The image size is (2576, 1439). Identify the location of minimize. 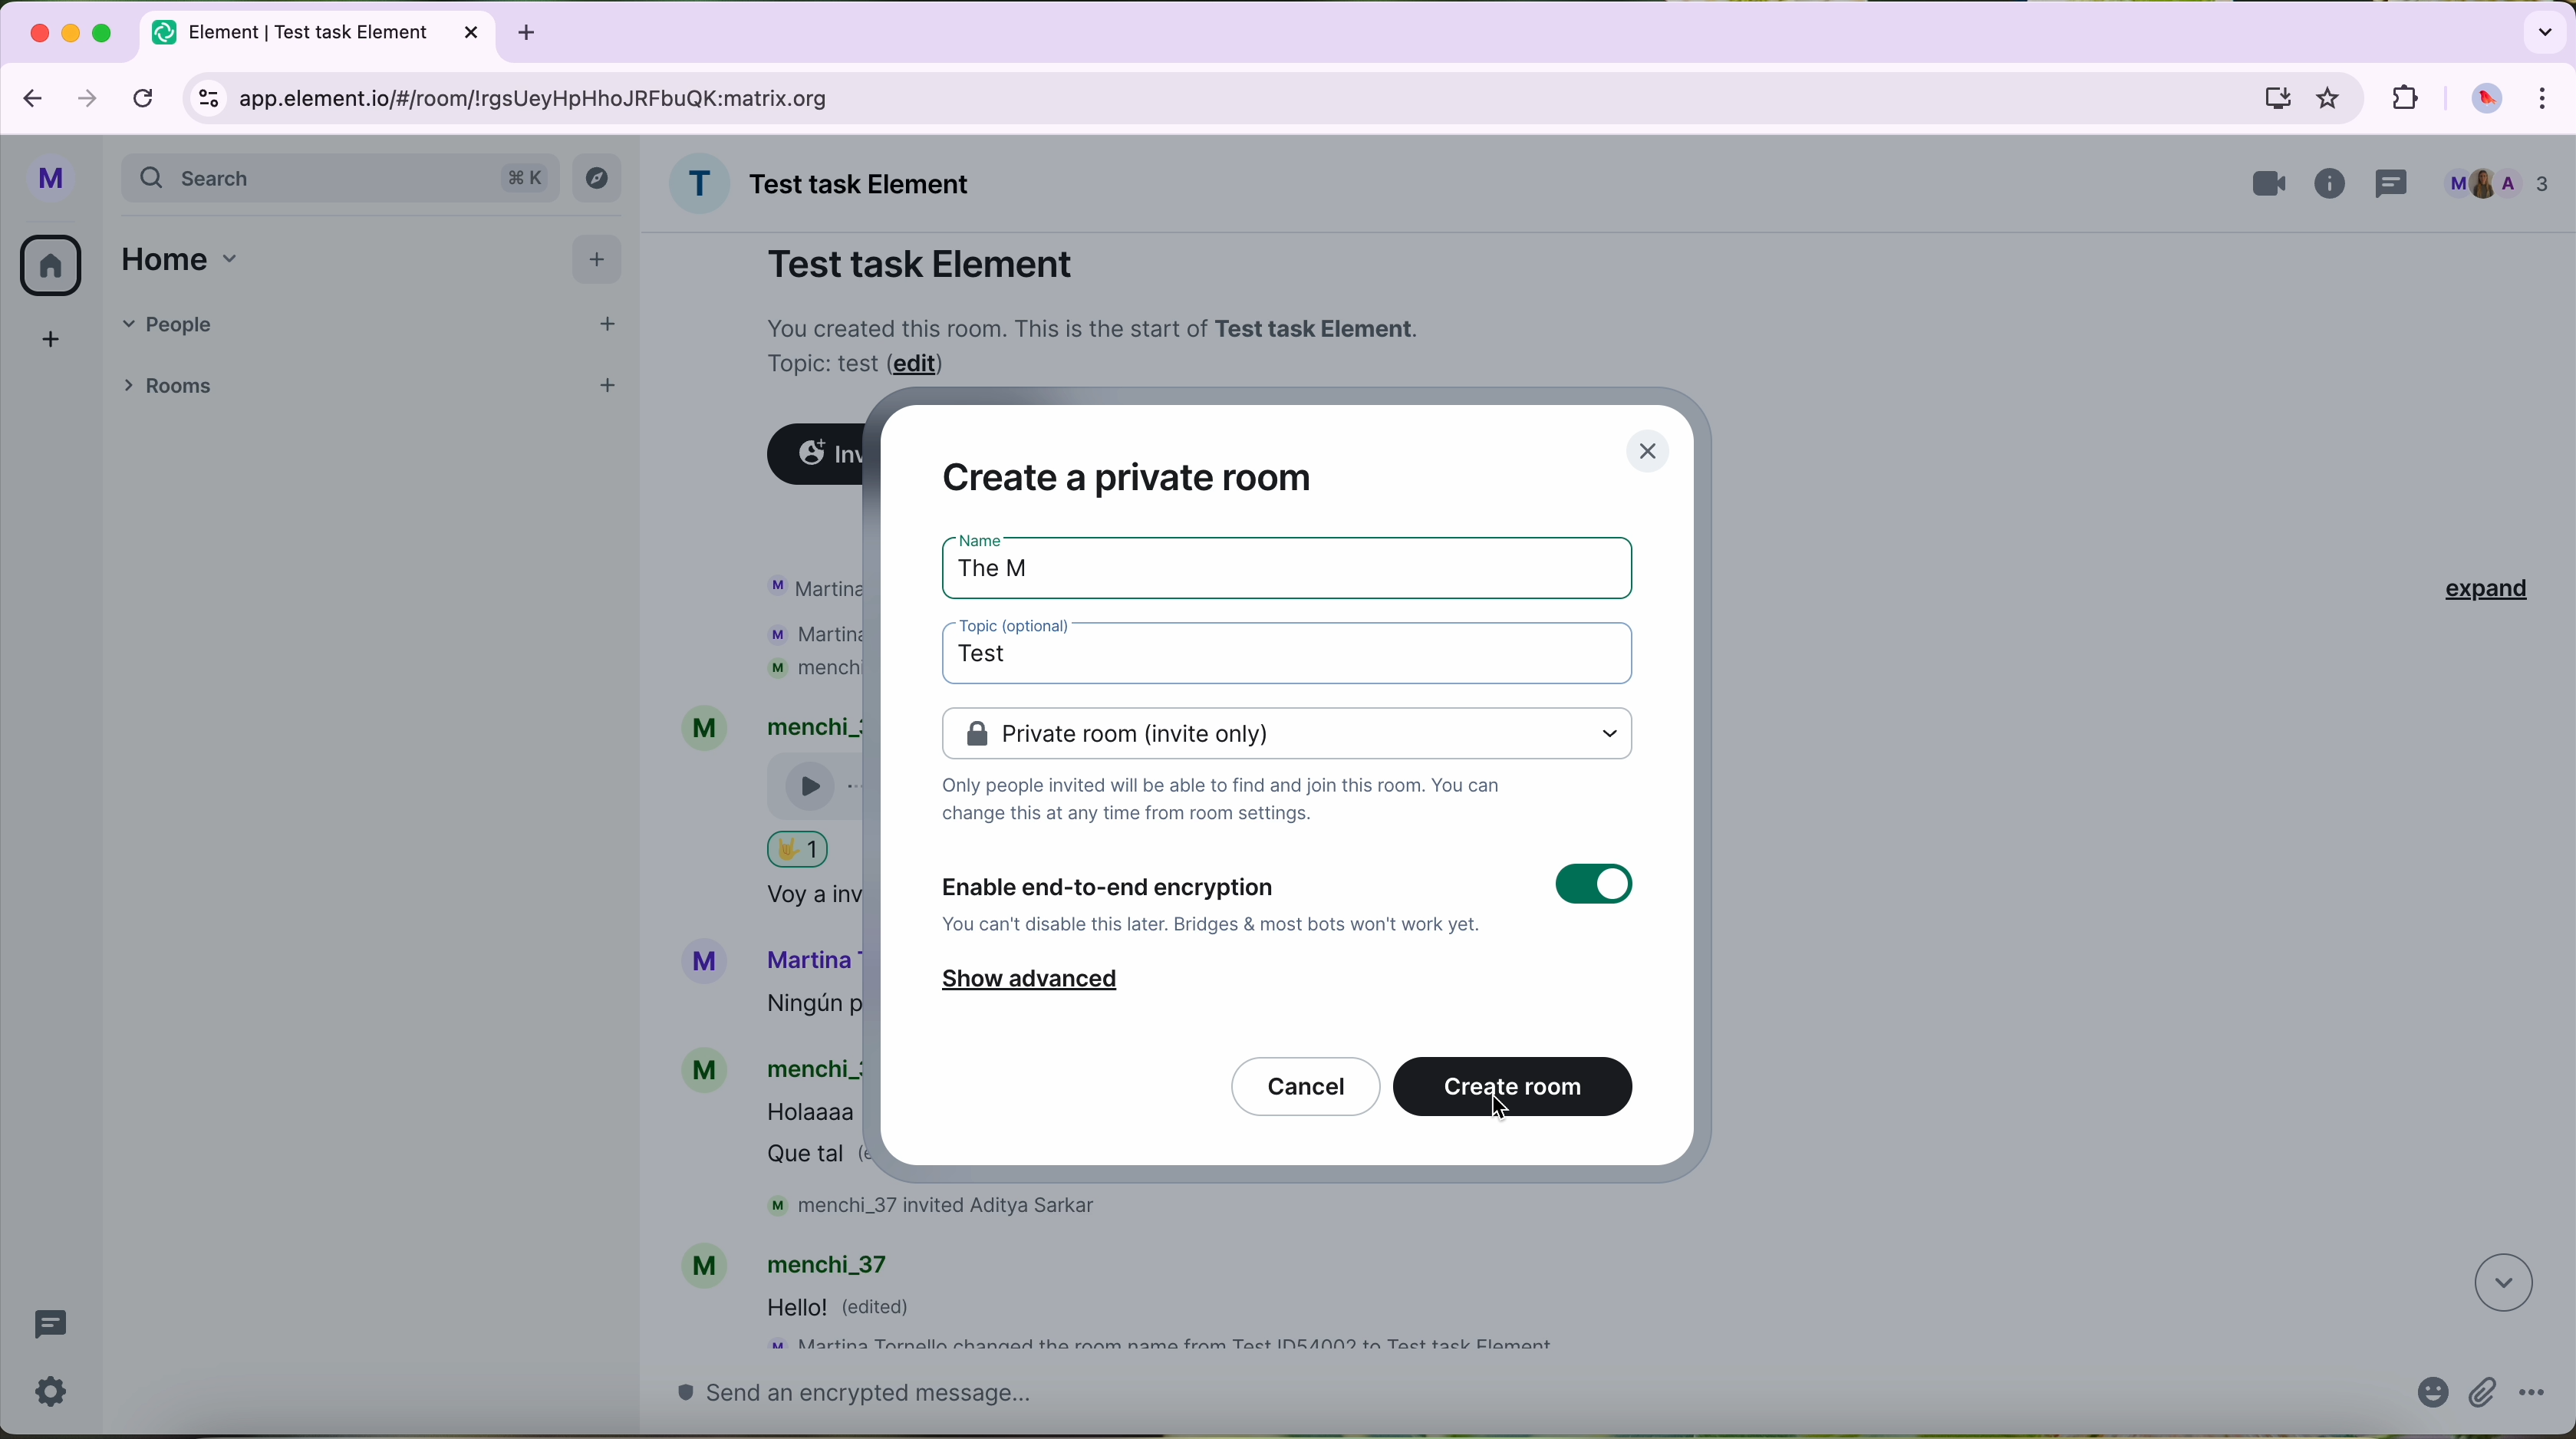
(74, 34).